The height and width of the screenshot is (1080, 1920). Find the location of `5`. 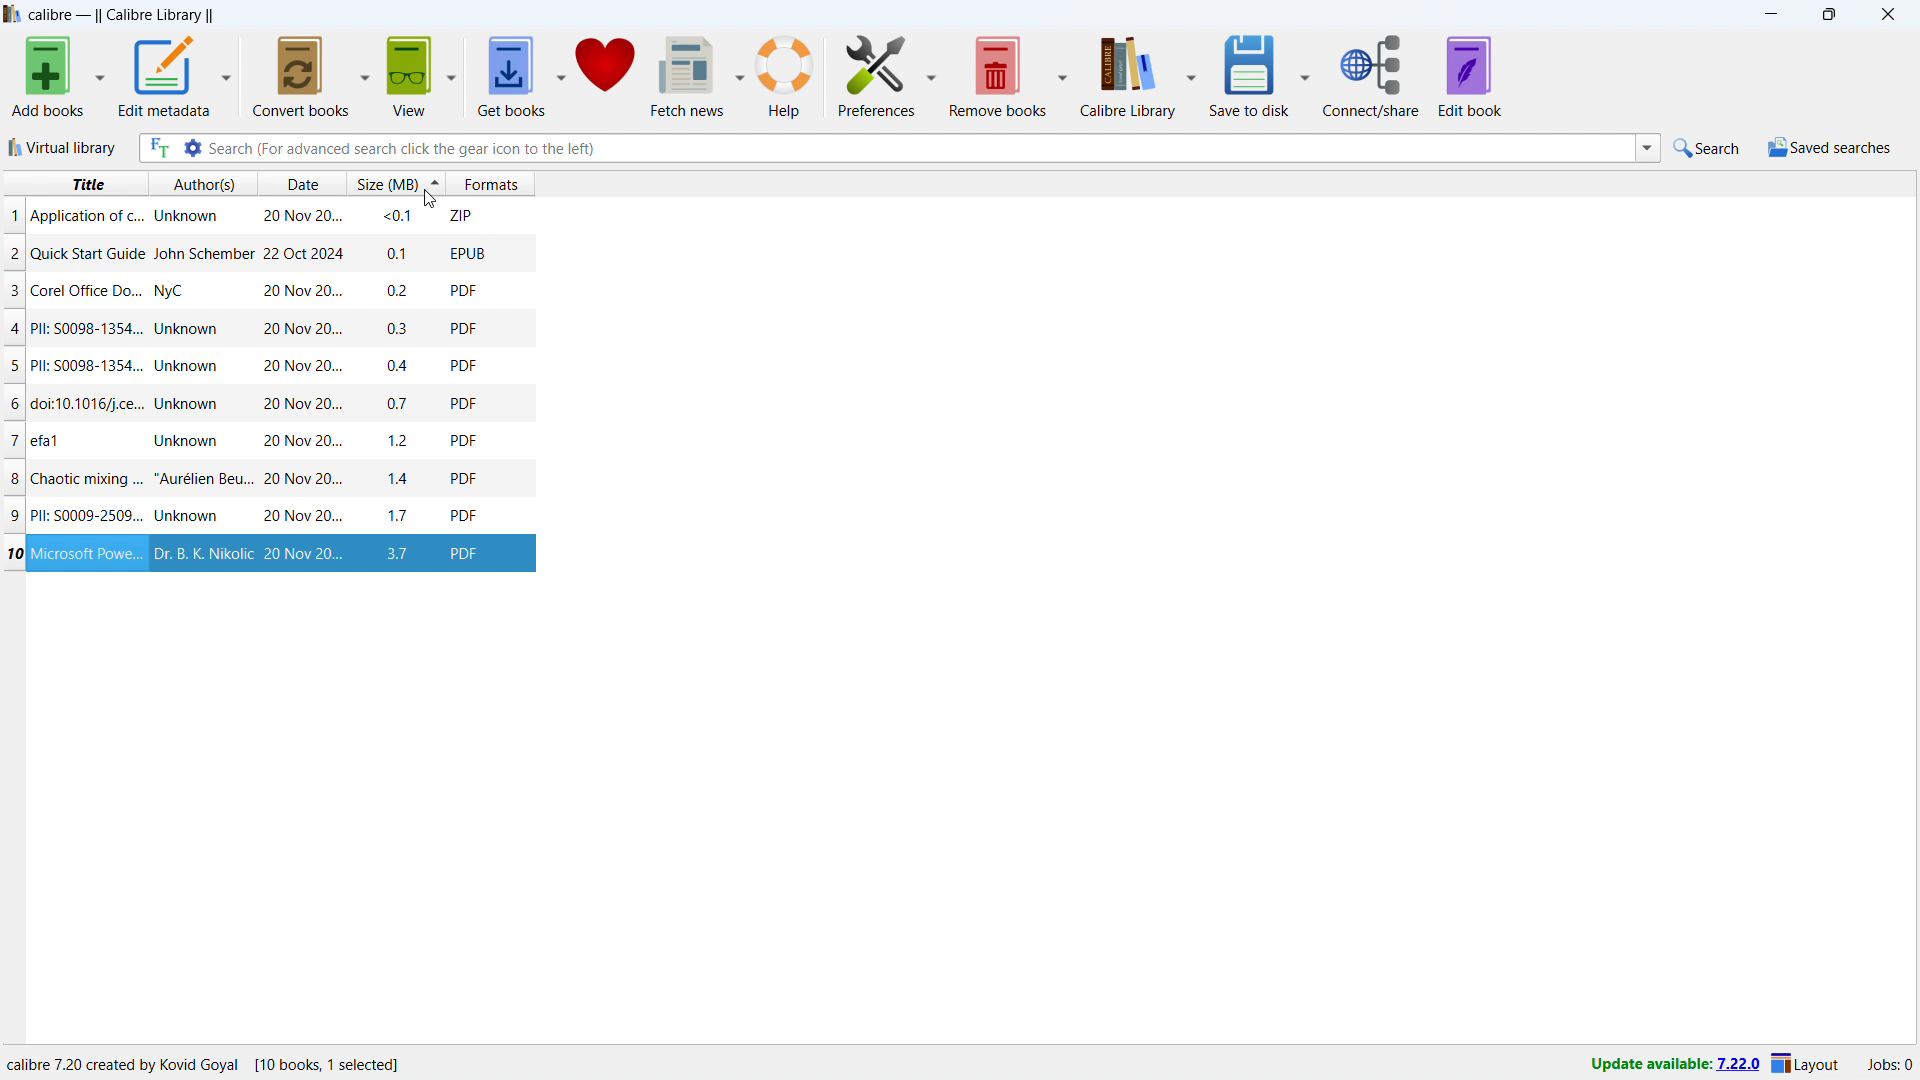

5 is located at coordinates (12, 366).